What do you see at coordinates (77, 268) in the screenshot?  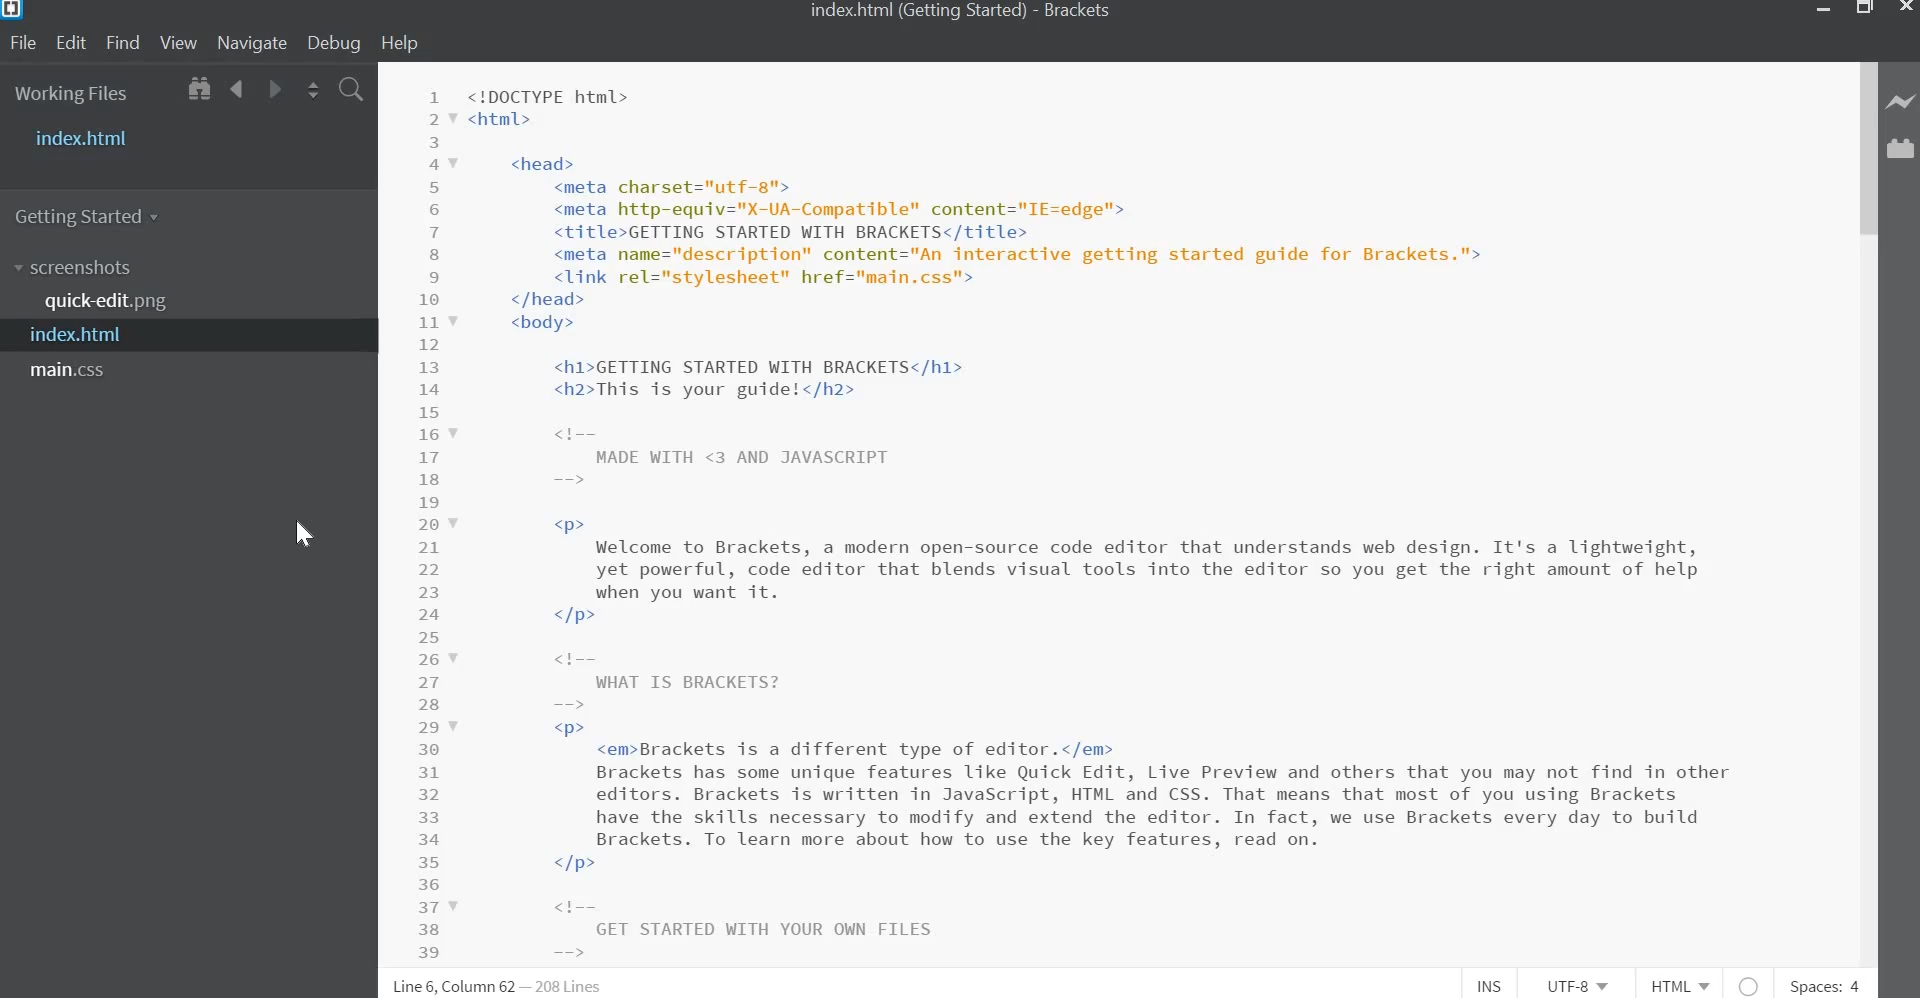 I see `Screenshots` at bounding box center [77, 268].